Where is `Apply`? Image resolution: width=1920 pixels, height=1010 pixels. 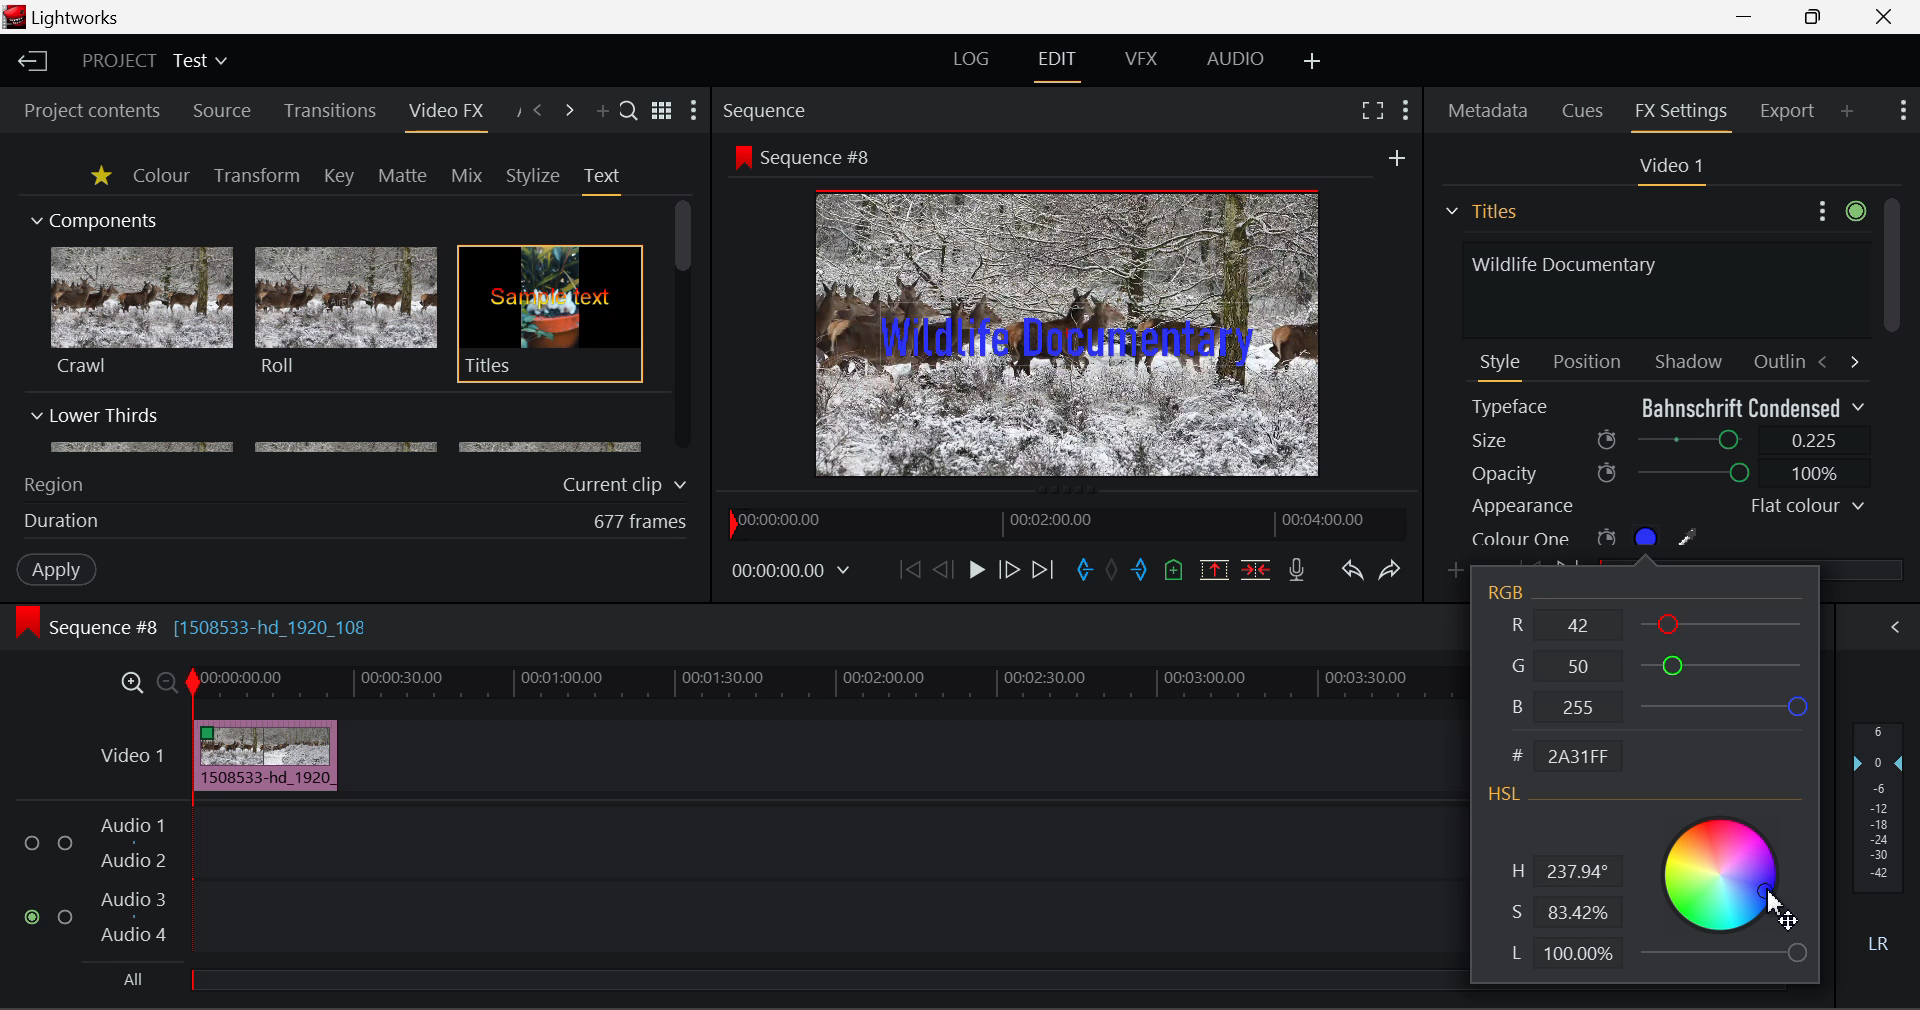
Apply is located at coordinates (59, 568).